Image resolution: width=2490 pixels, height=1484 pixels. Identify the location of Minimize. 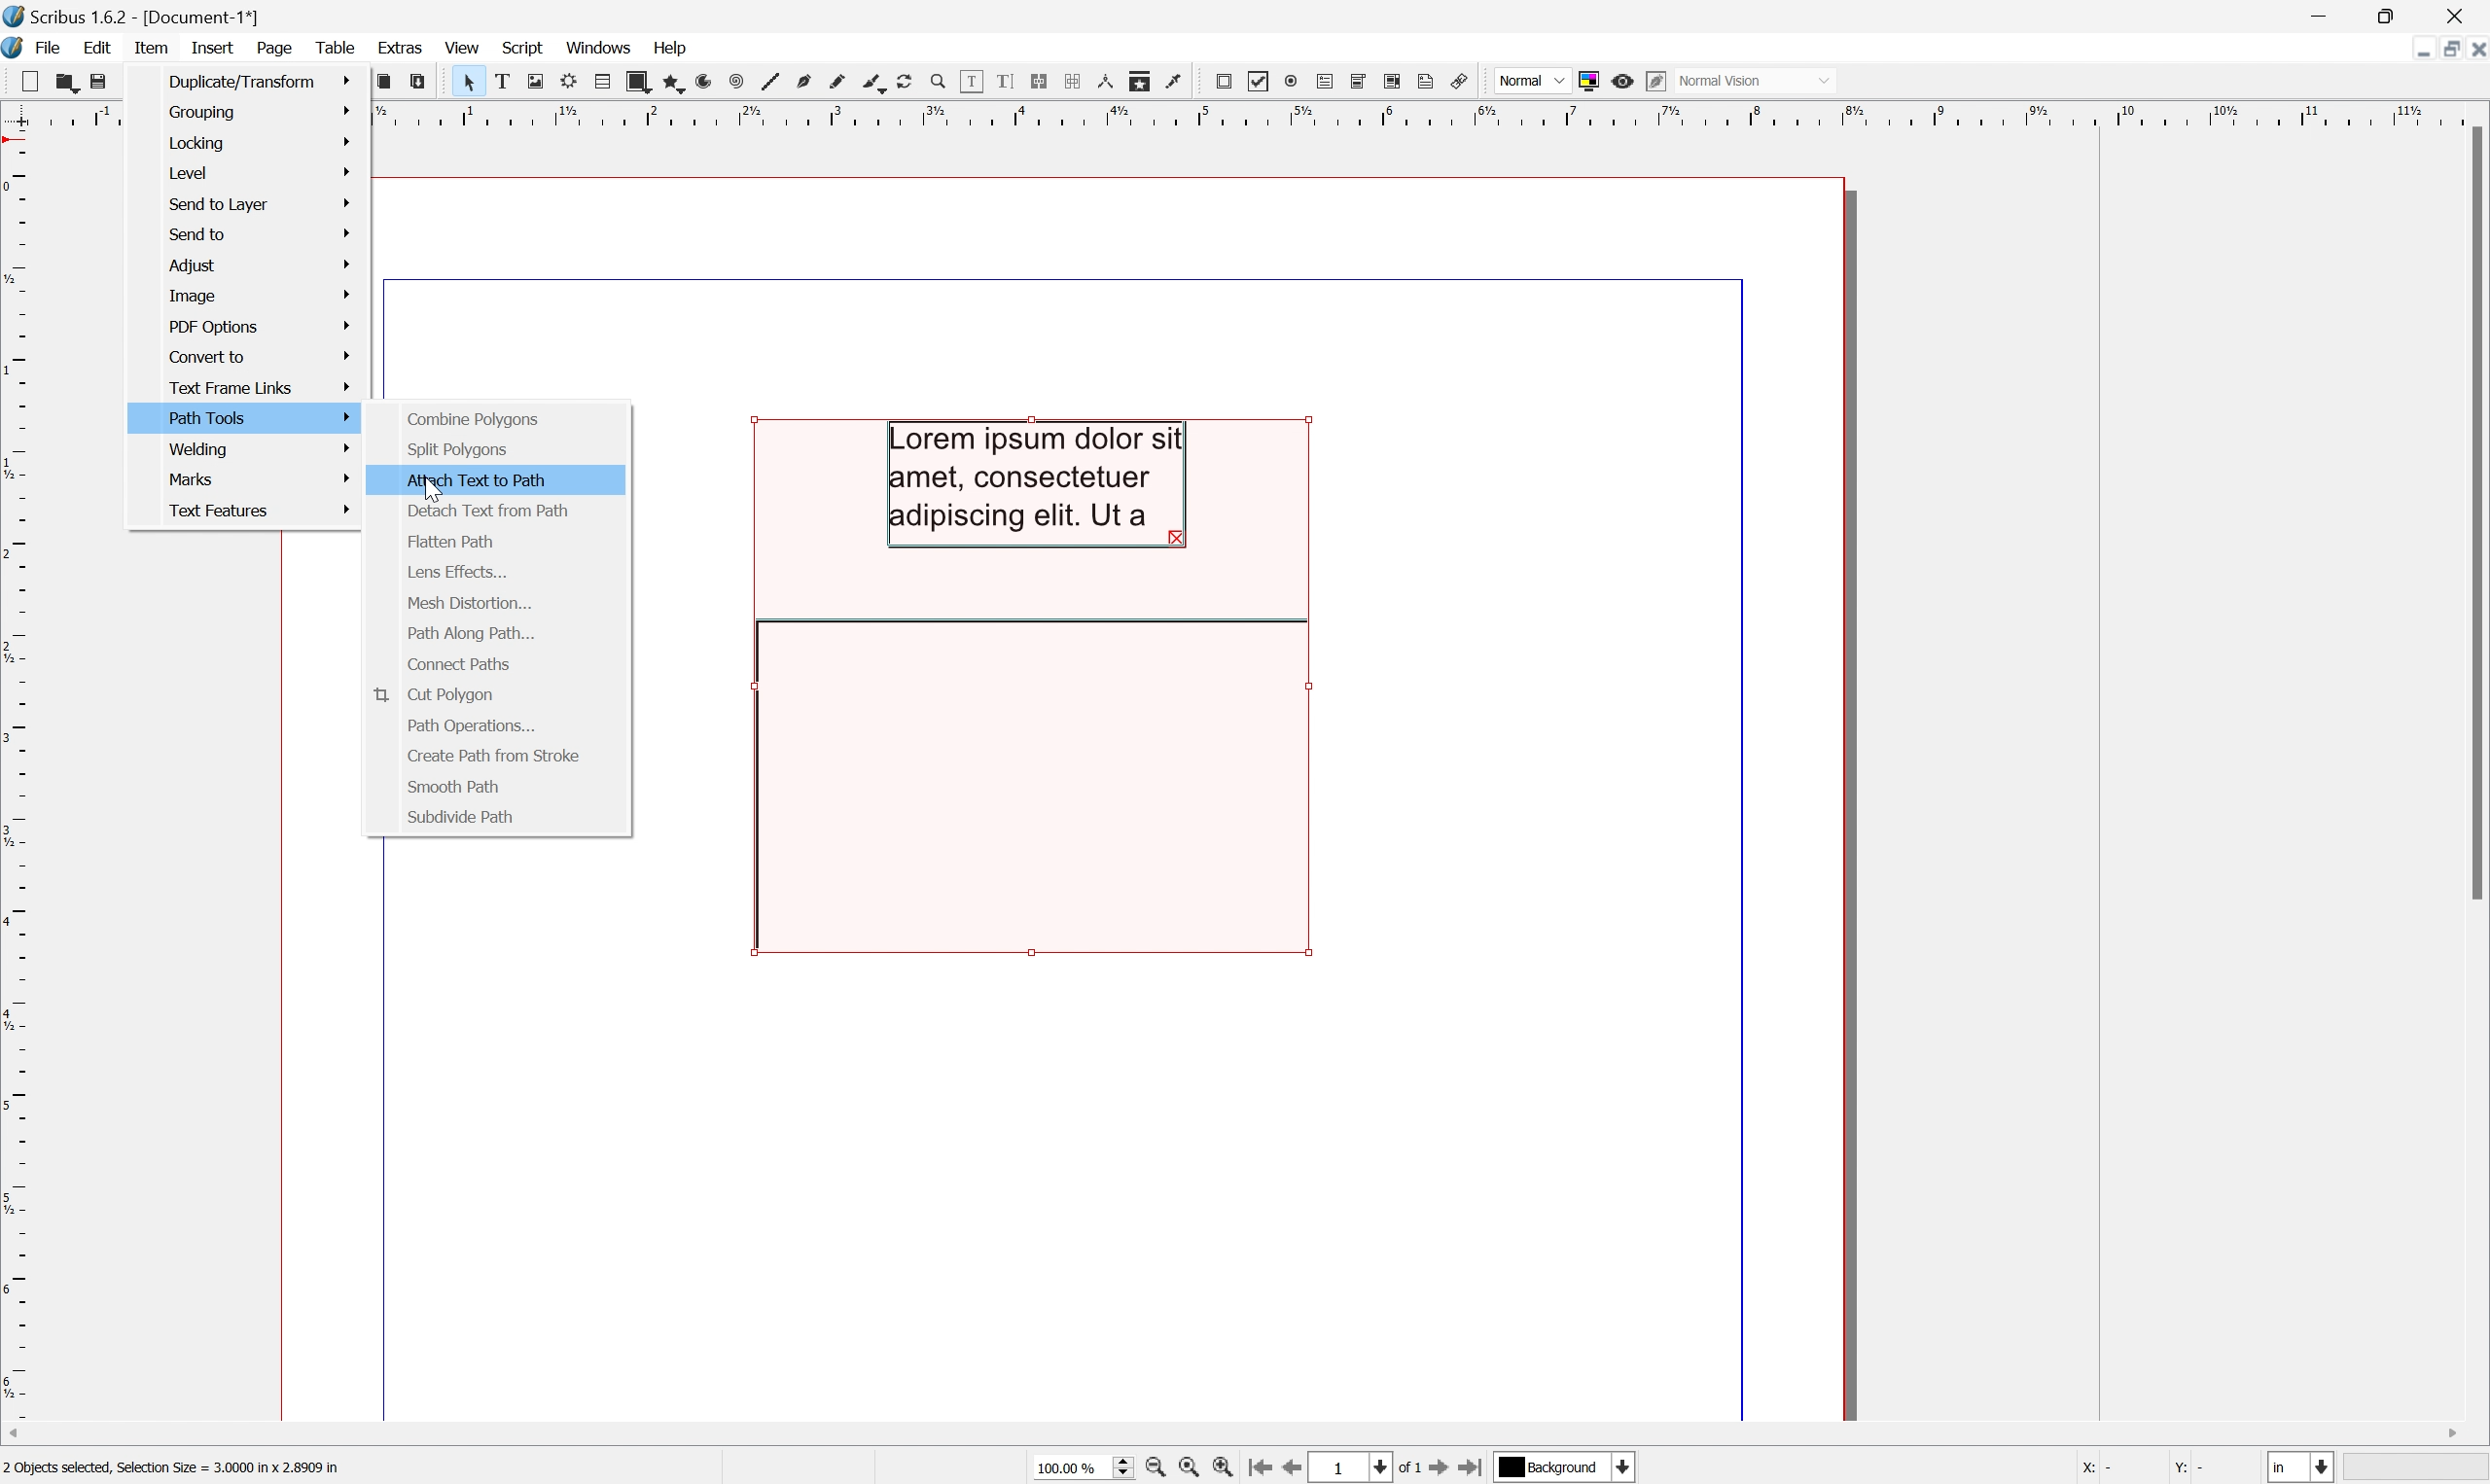
(2407, 48).